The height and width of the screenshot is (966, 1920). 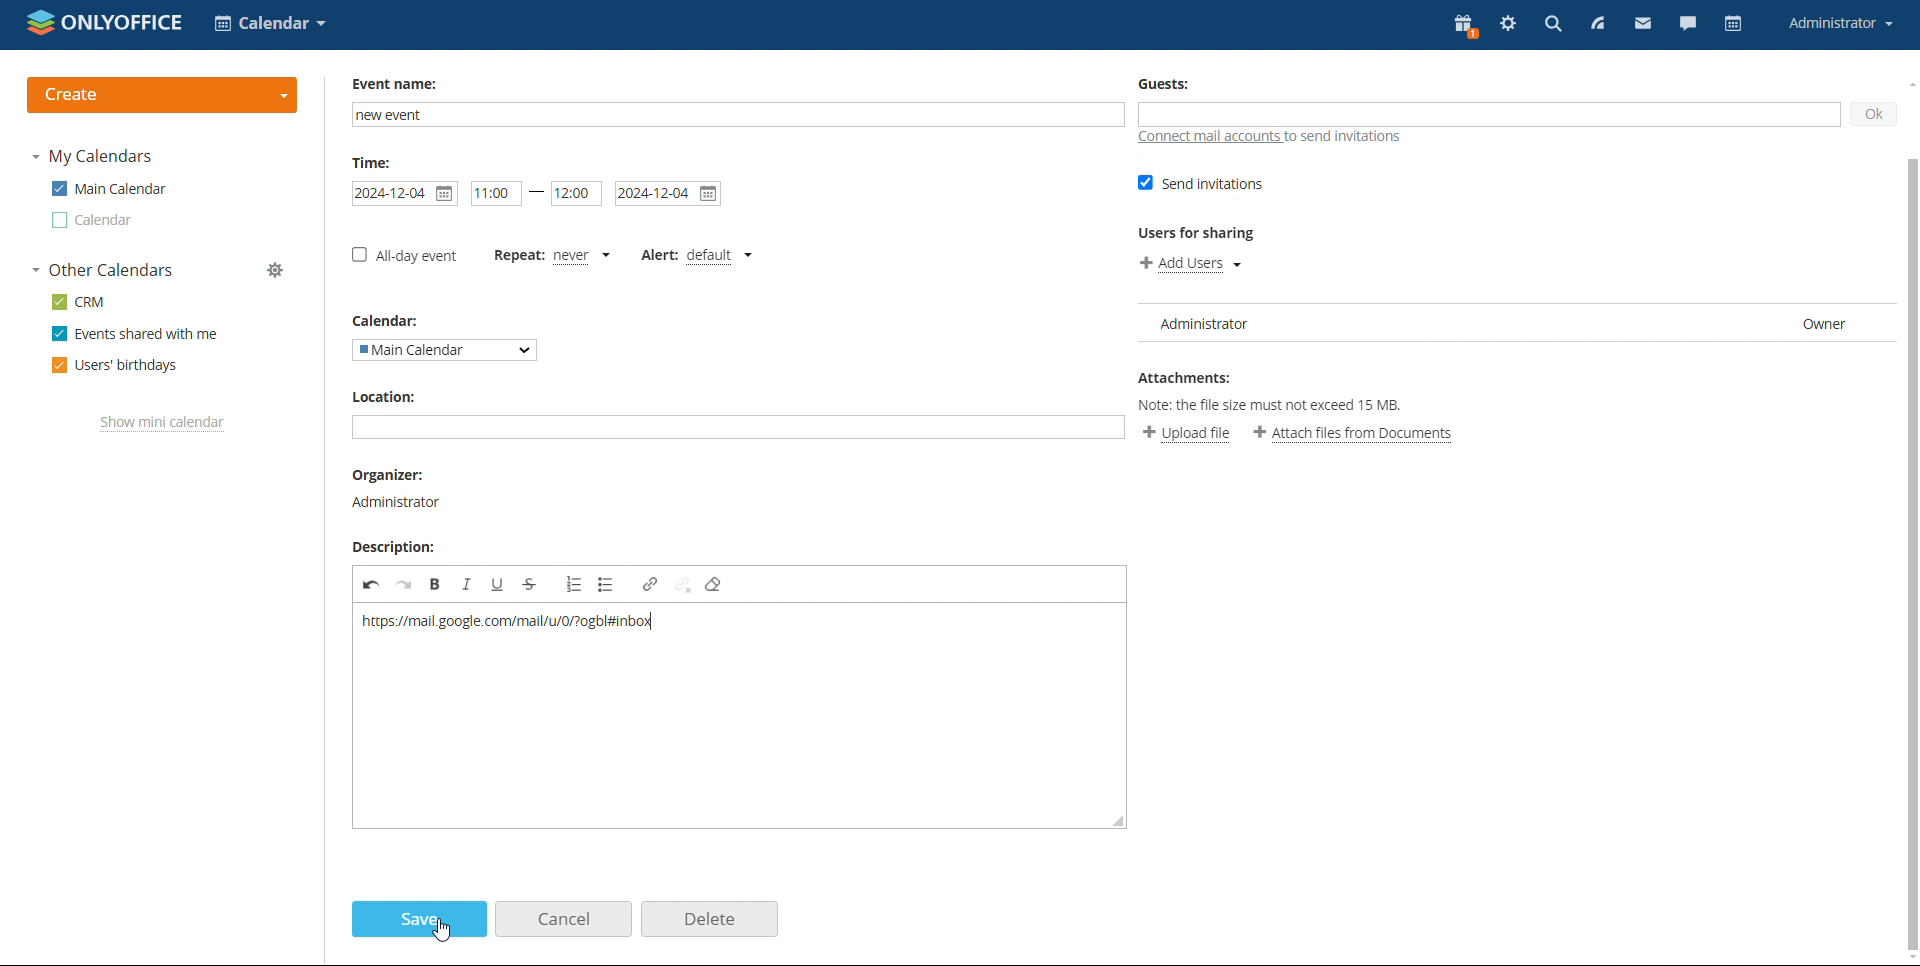 What do you see at coordinates (1172, 81) in the screenshot?
I see `Guests:` at bounding box center [1172, 81].